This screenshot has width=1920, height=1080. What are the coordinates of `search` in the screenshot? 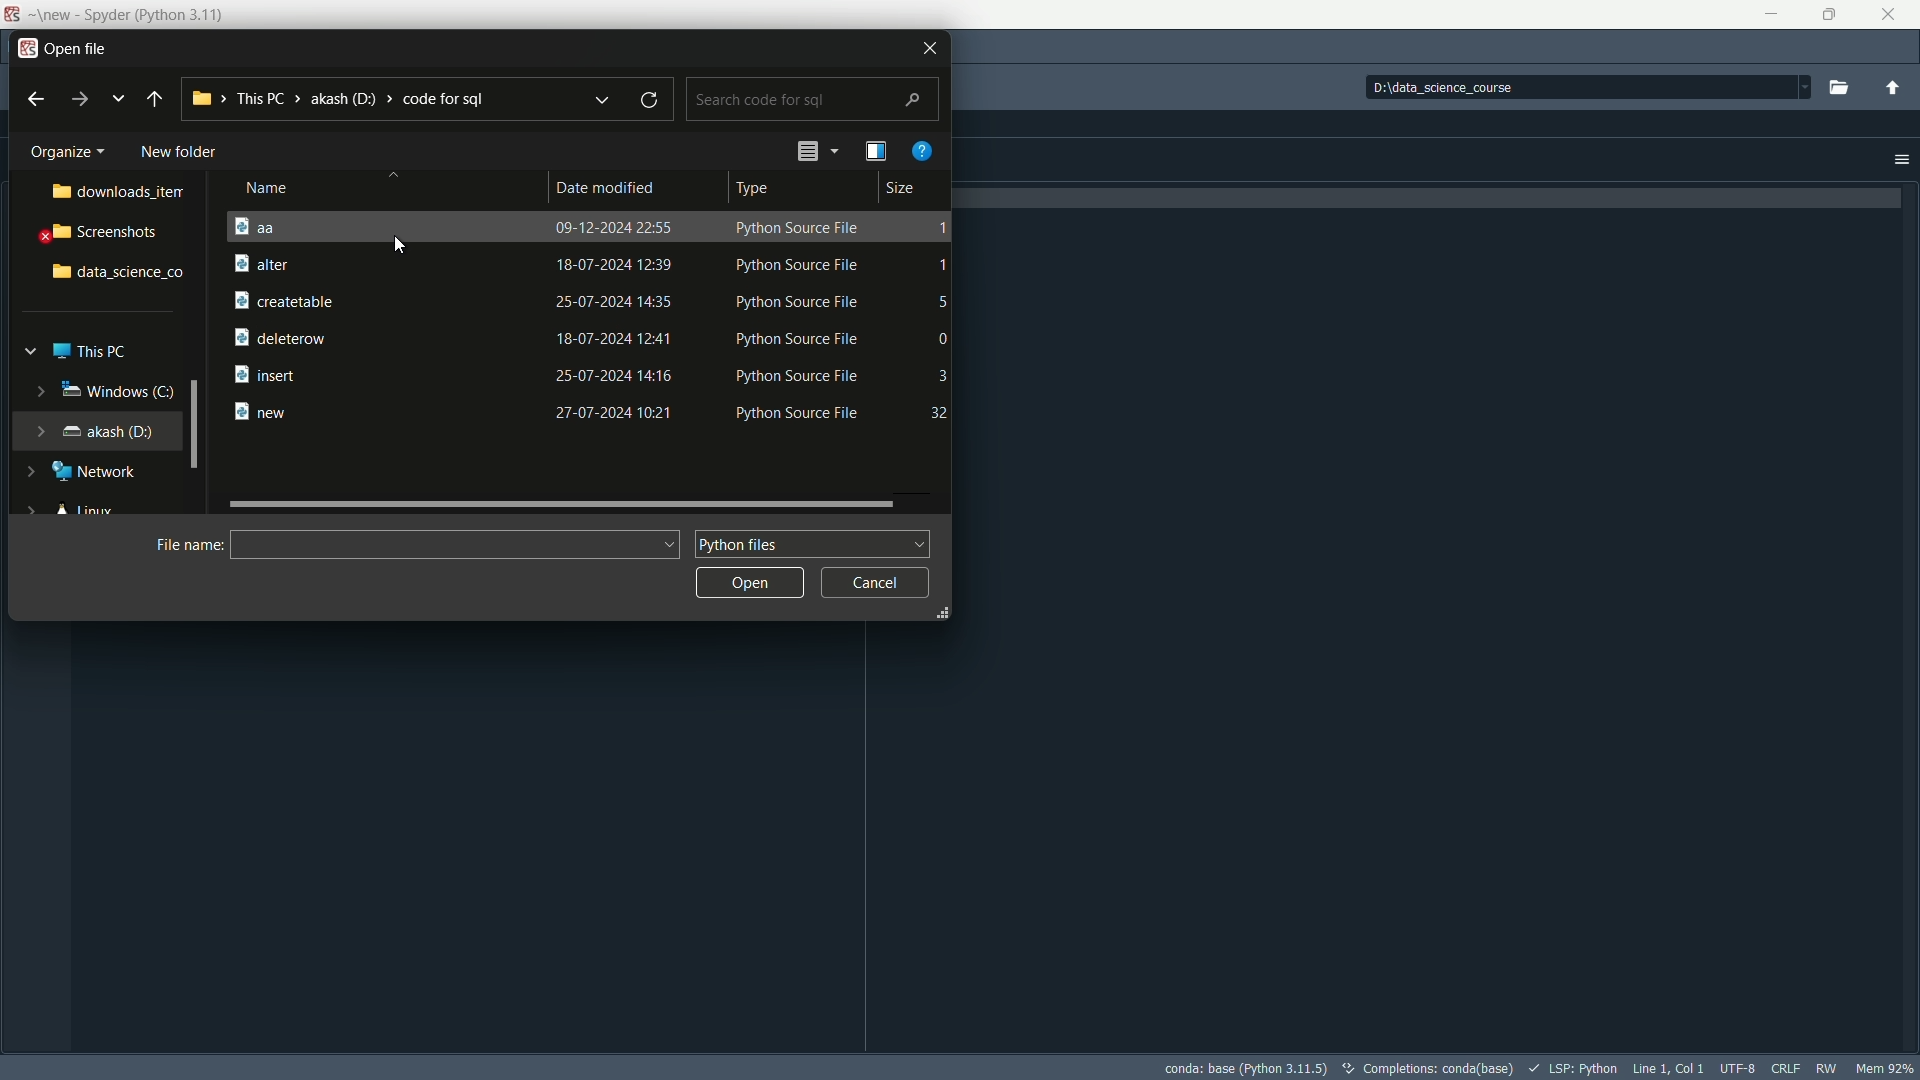 It's located at (813, 100).